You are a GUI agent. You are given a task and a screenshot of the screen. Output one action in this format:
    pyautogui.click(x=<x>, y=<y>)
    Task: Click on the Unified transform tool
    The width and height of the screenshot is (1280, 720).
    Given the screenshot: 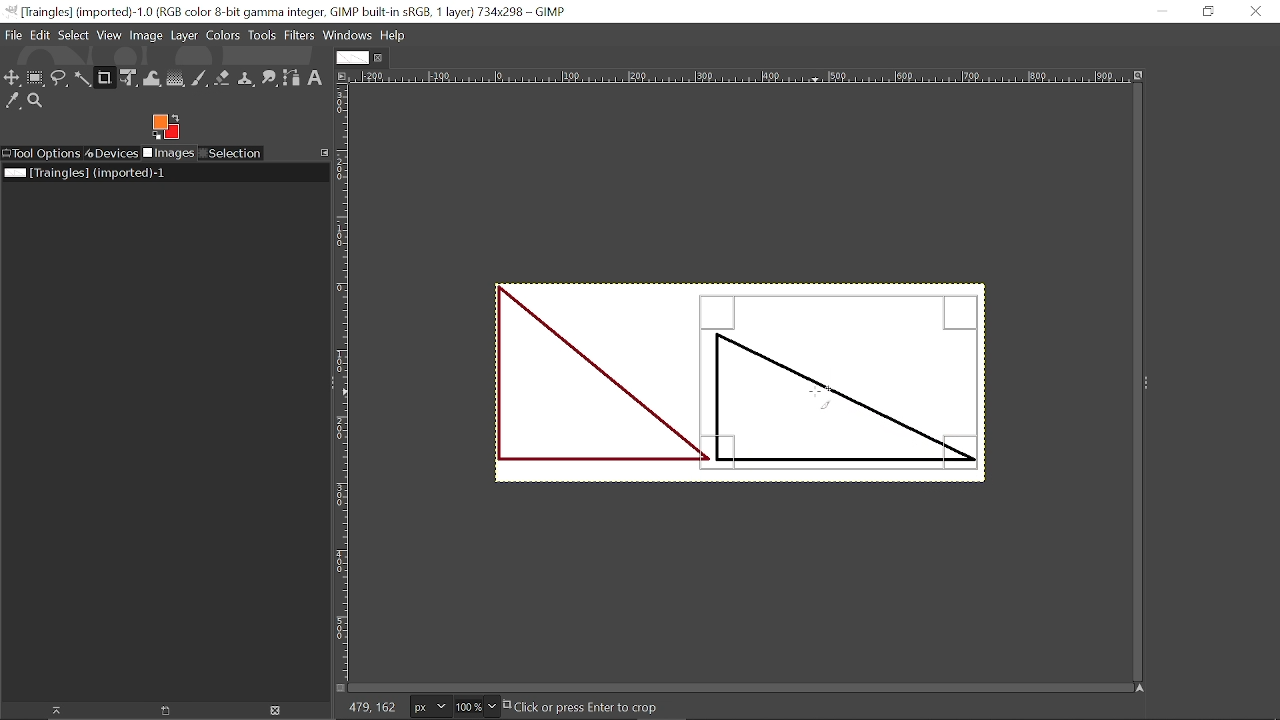 What is the action you would take?
    pyautogui.click(x=130, y=78)
    